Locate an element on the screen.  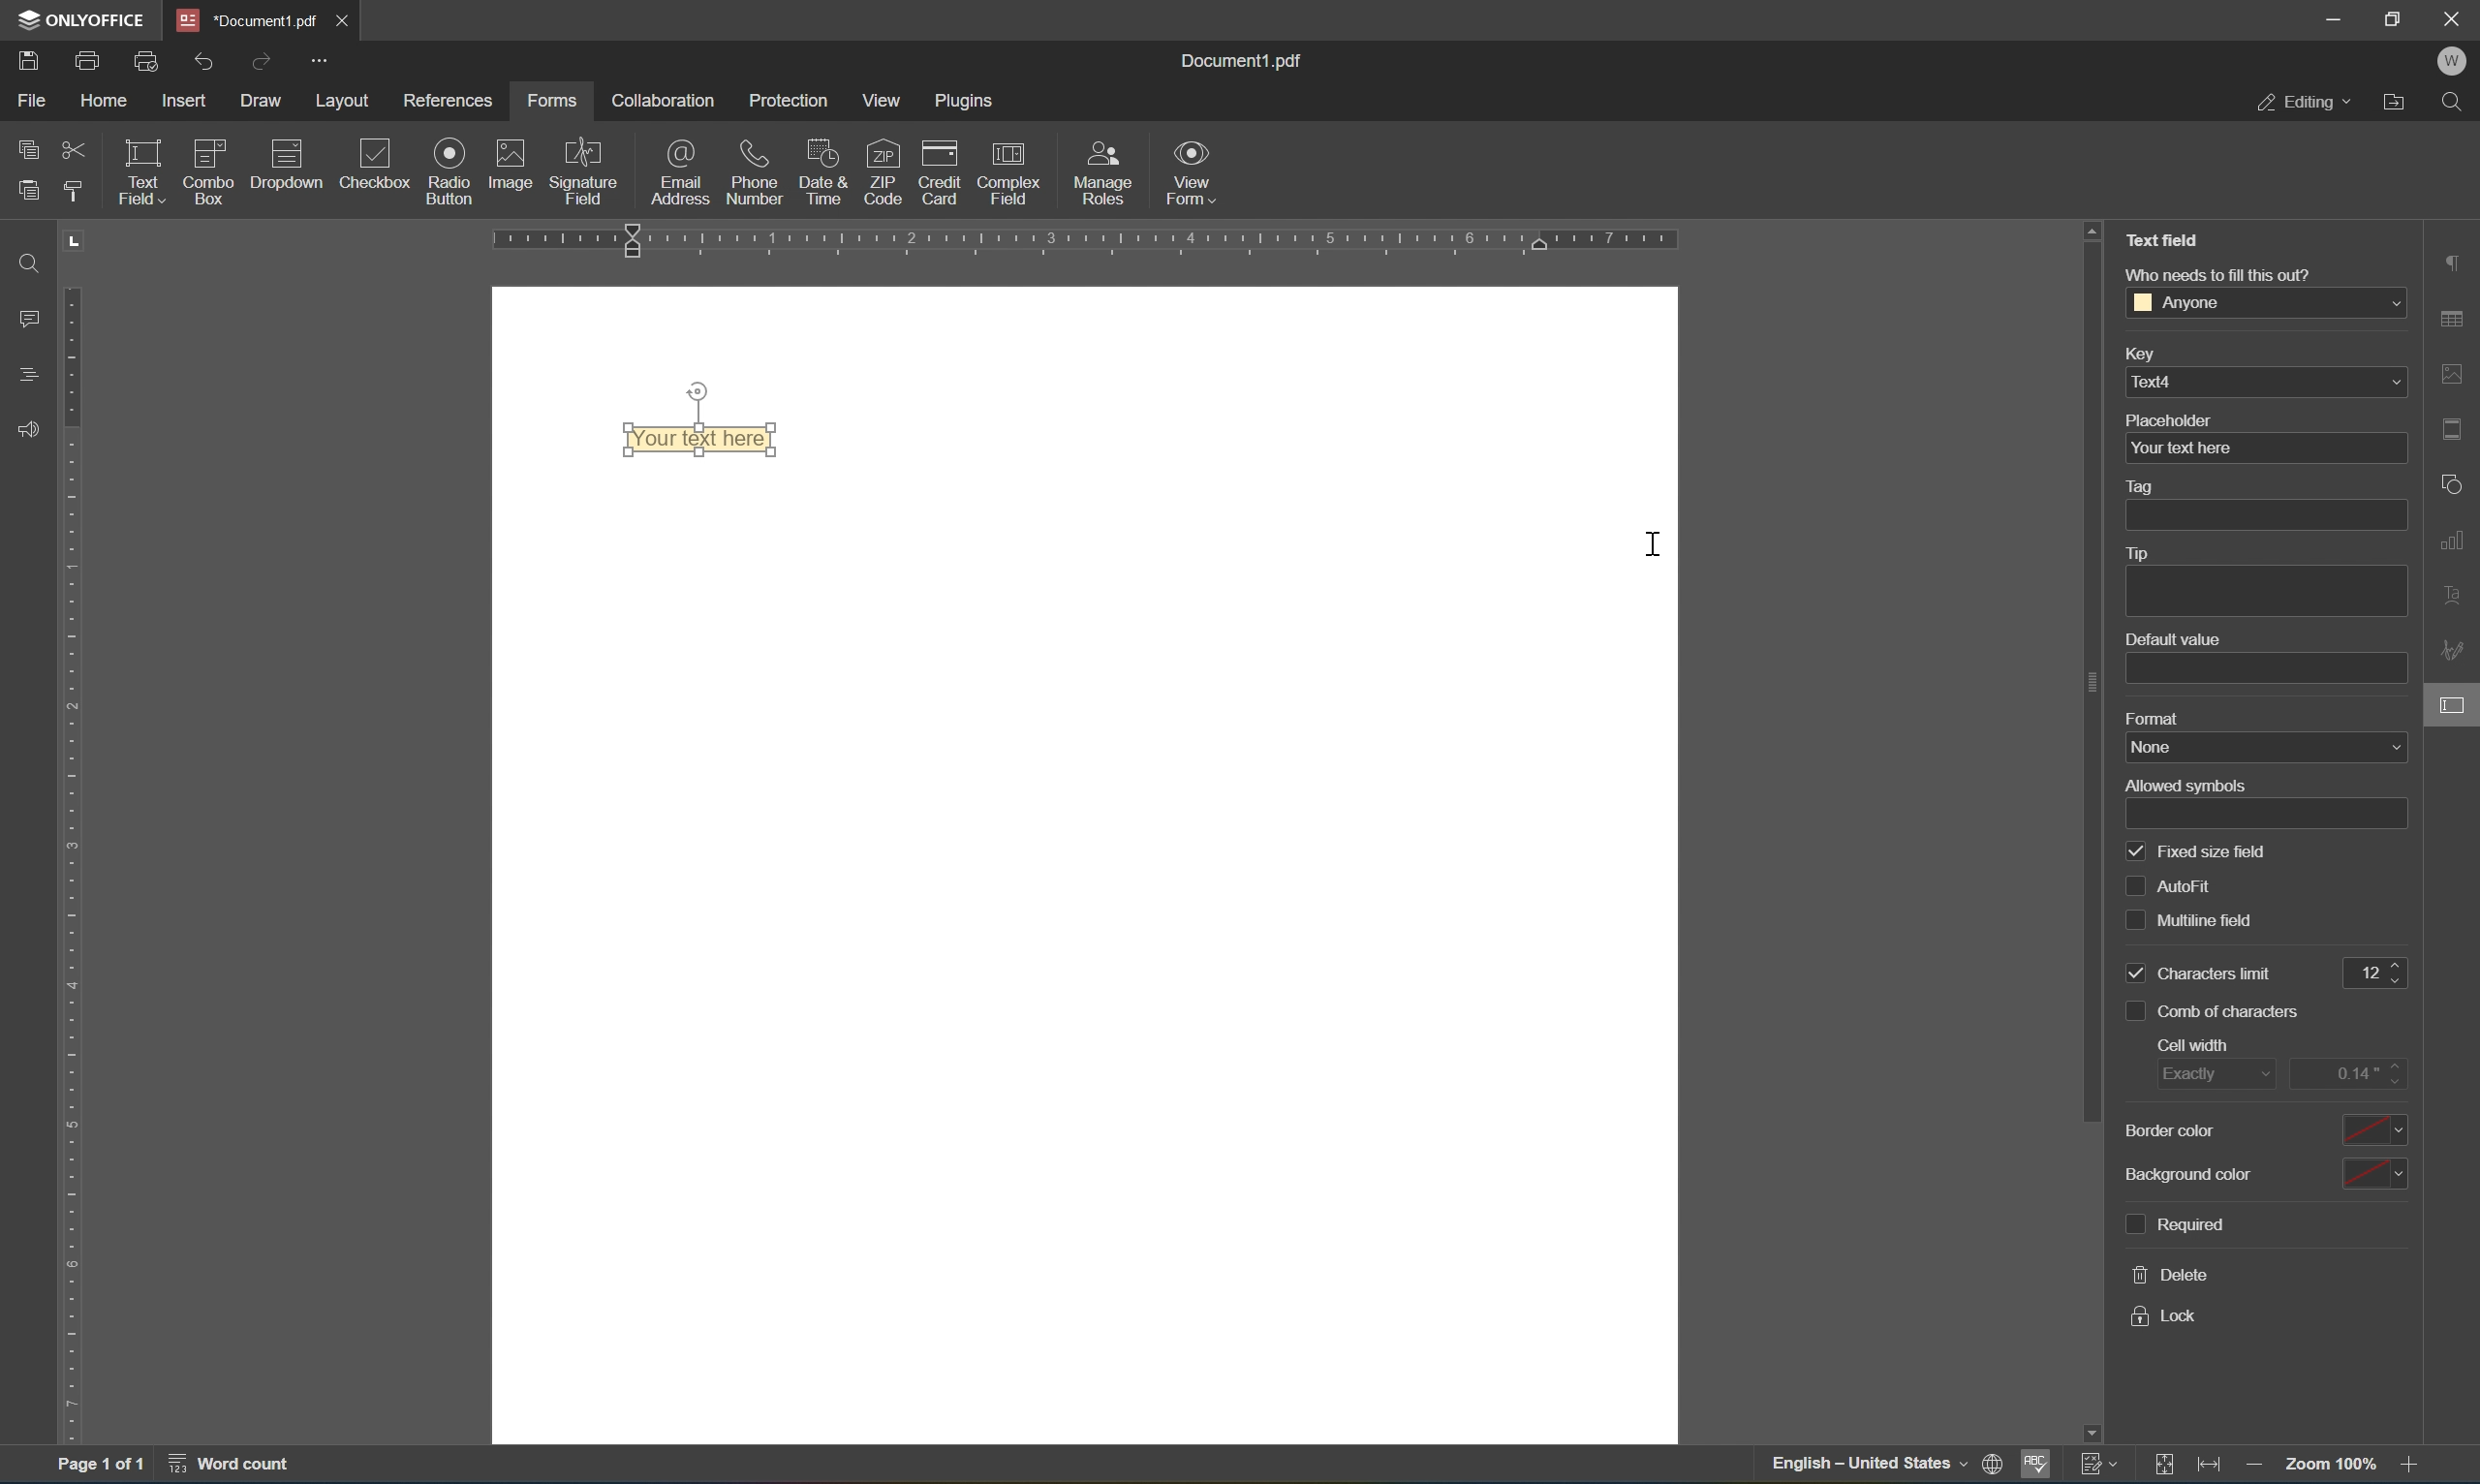
fixed size field is located at coordinates (2215, 853).